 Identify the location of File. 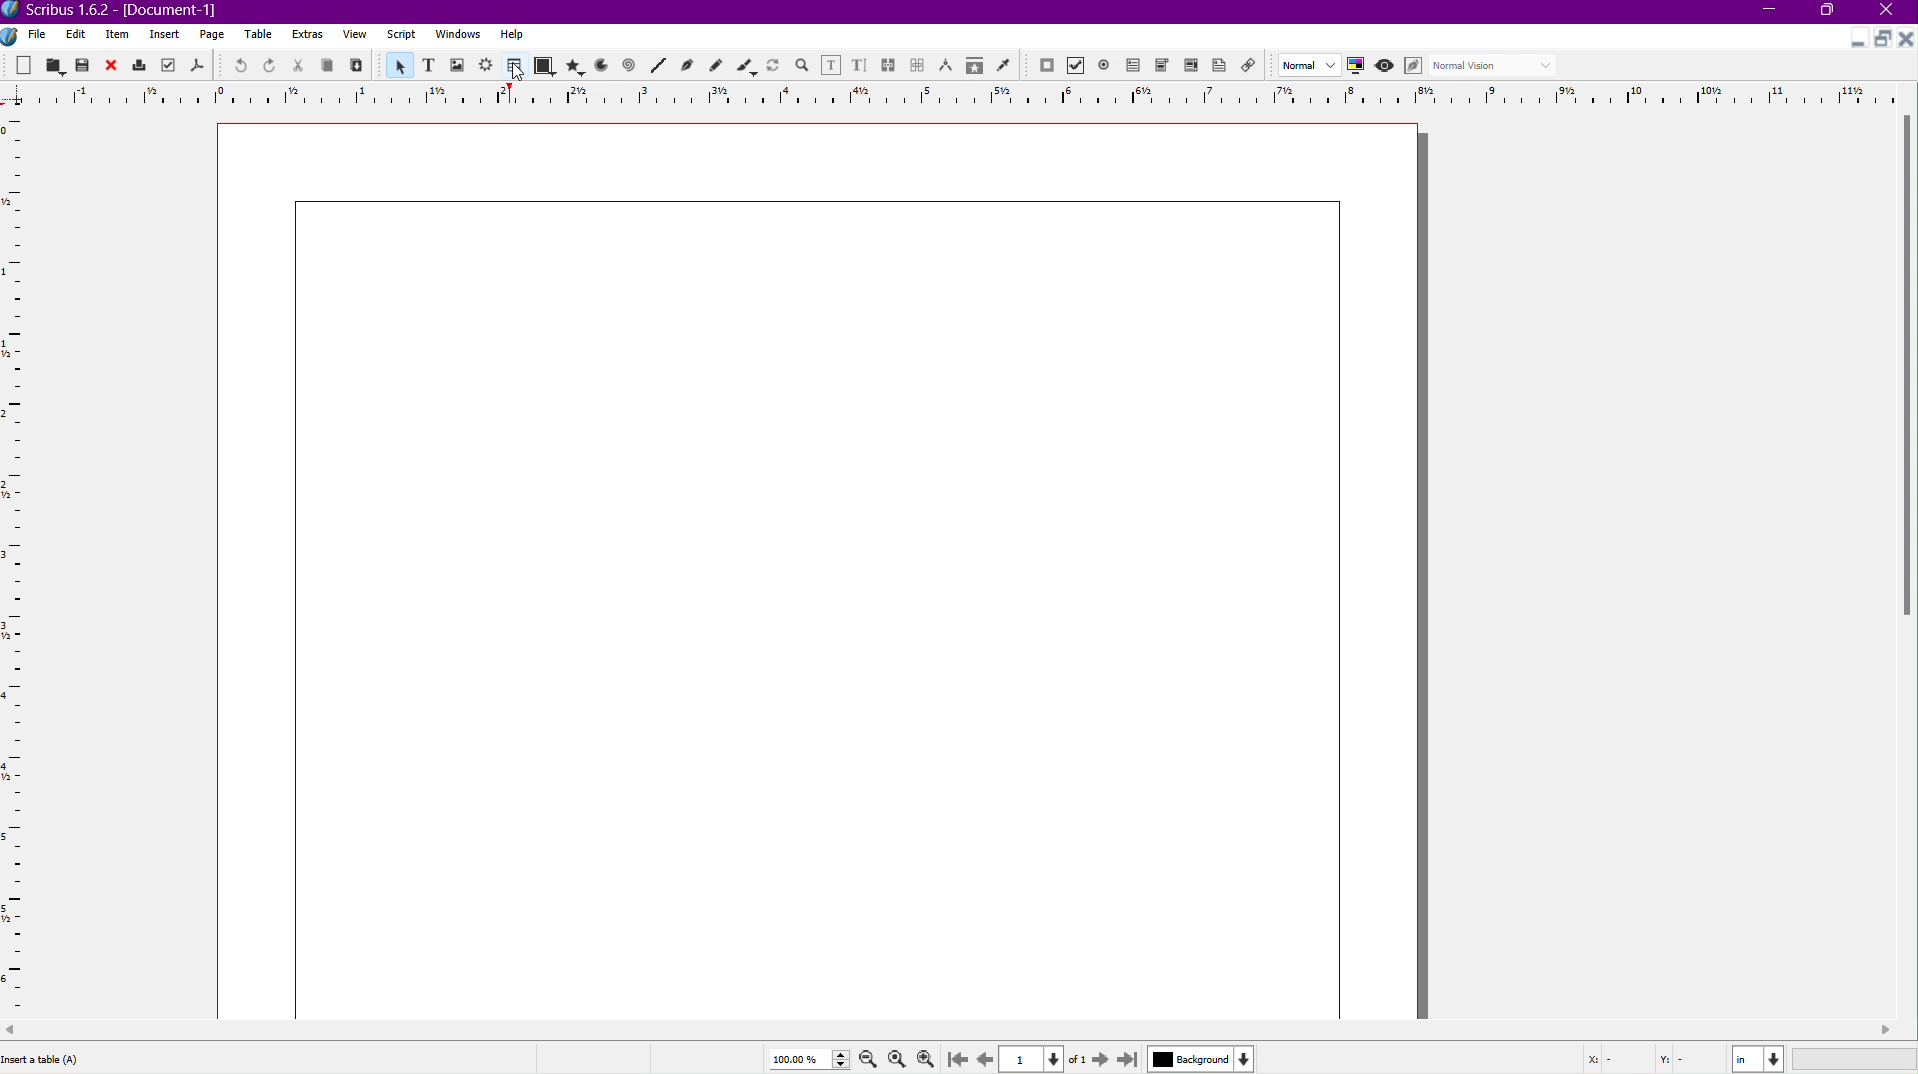
(35, 35).